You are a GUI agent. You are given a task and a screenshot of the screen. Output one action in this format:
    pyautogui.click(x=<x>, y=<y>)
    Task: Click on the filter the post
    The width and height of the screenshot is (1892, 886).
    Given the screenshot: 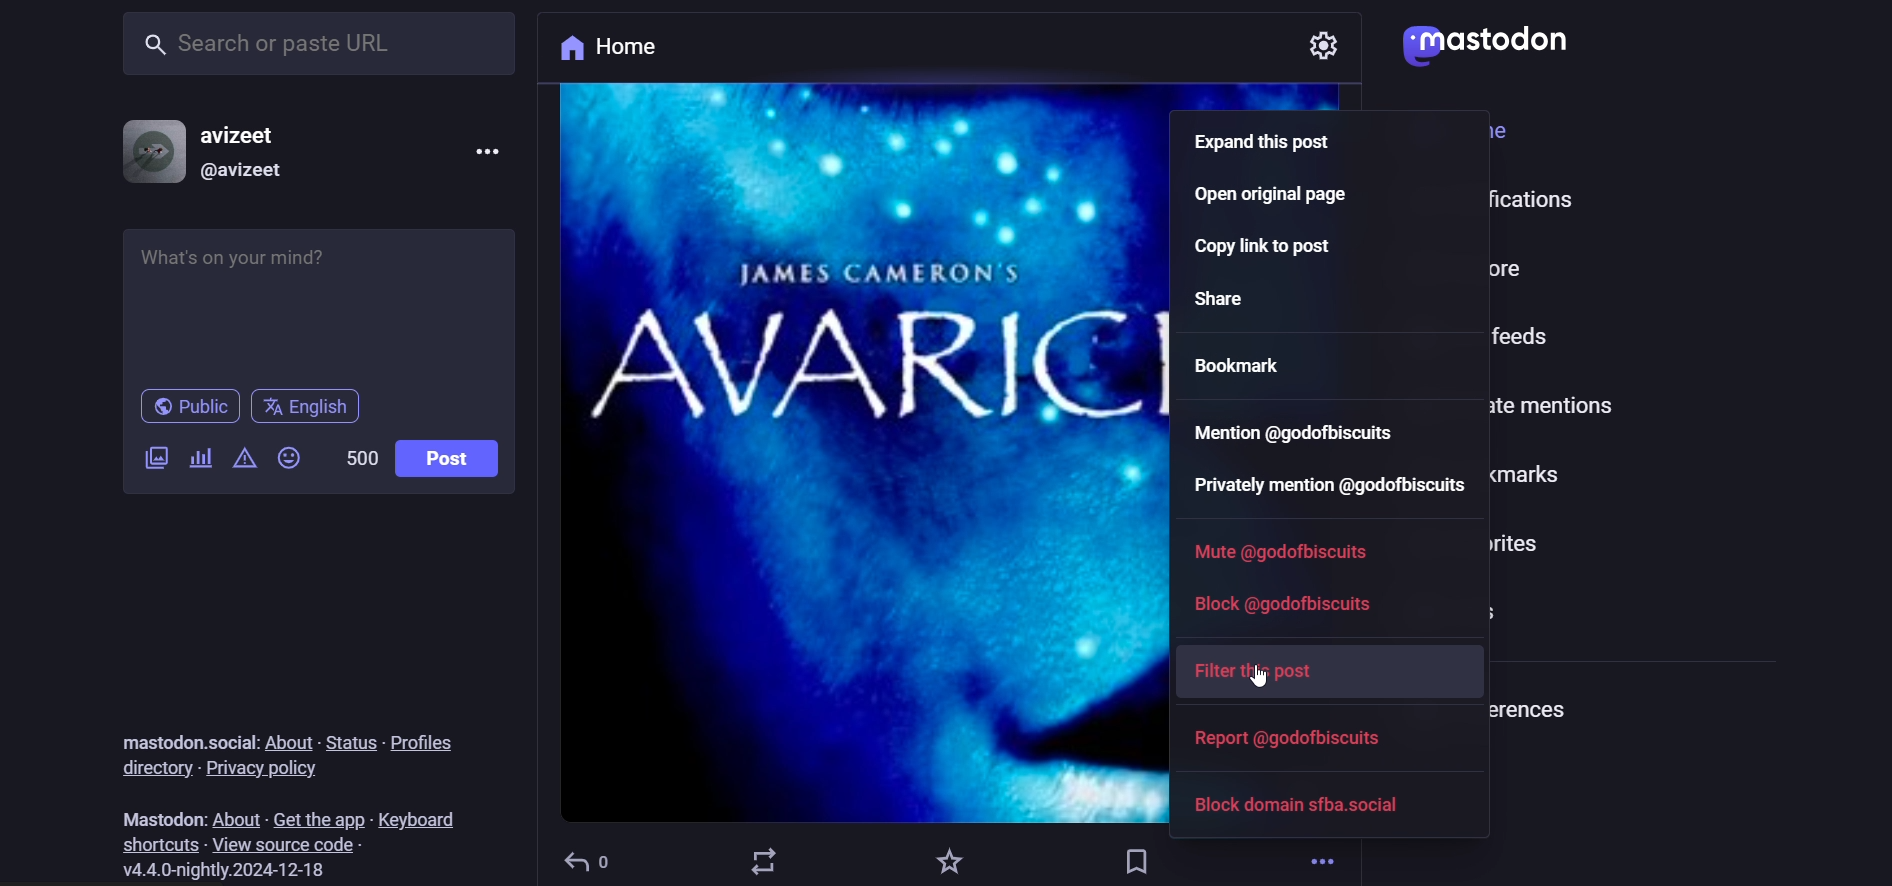 What is the action you would take?
    pyautogui.click(x=1266, y=671)
    